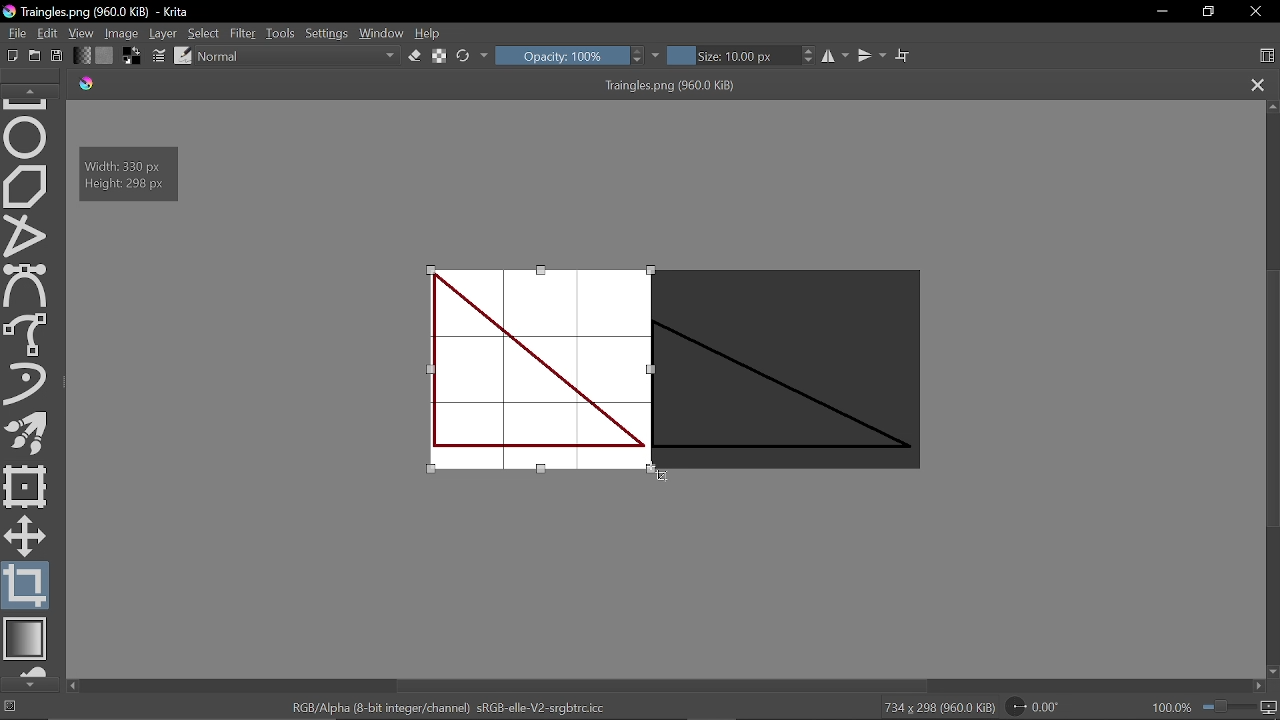 The width and height of the screenshot is (1280, 720). What do you see at coordinates (1272, 106) in the screenshot?
I see `Move up` at bounding box center [1272, 106].